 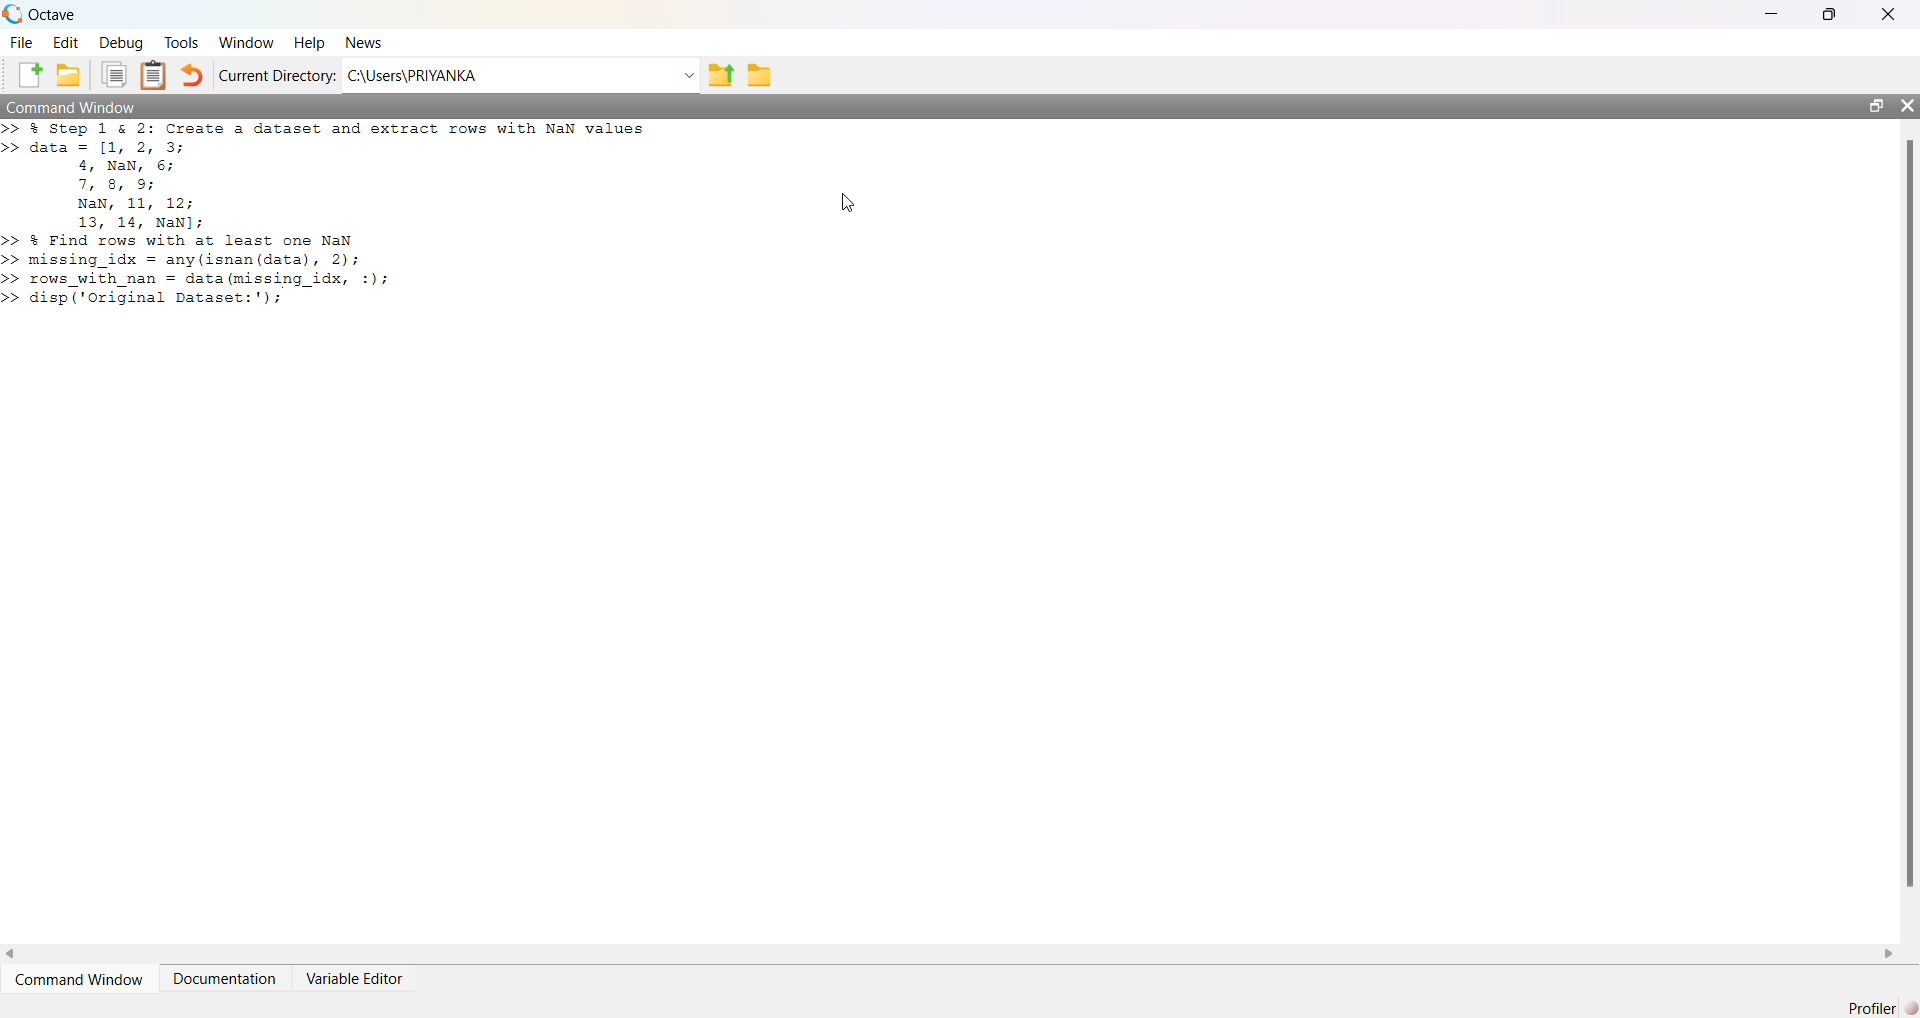 What do you see at coordinates (1882, 1008) in the screenshot?
I see `Profiler` at bounding box center [1882, 1008].